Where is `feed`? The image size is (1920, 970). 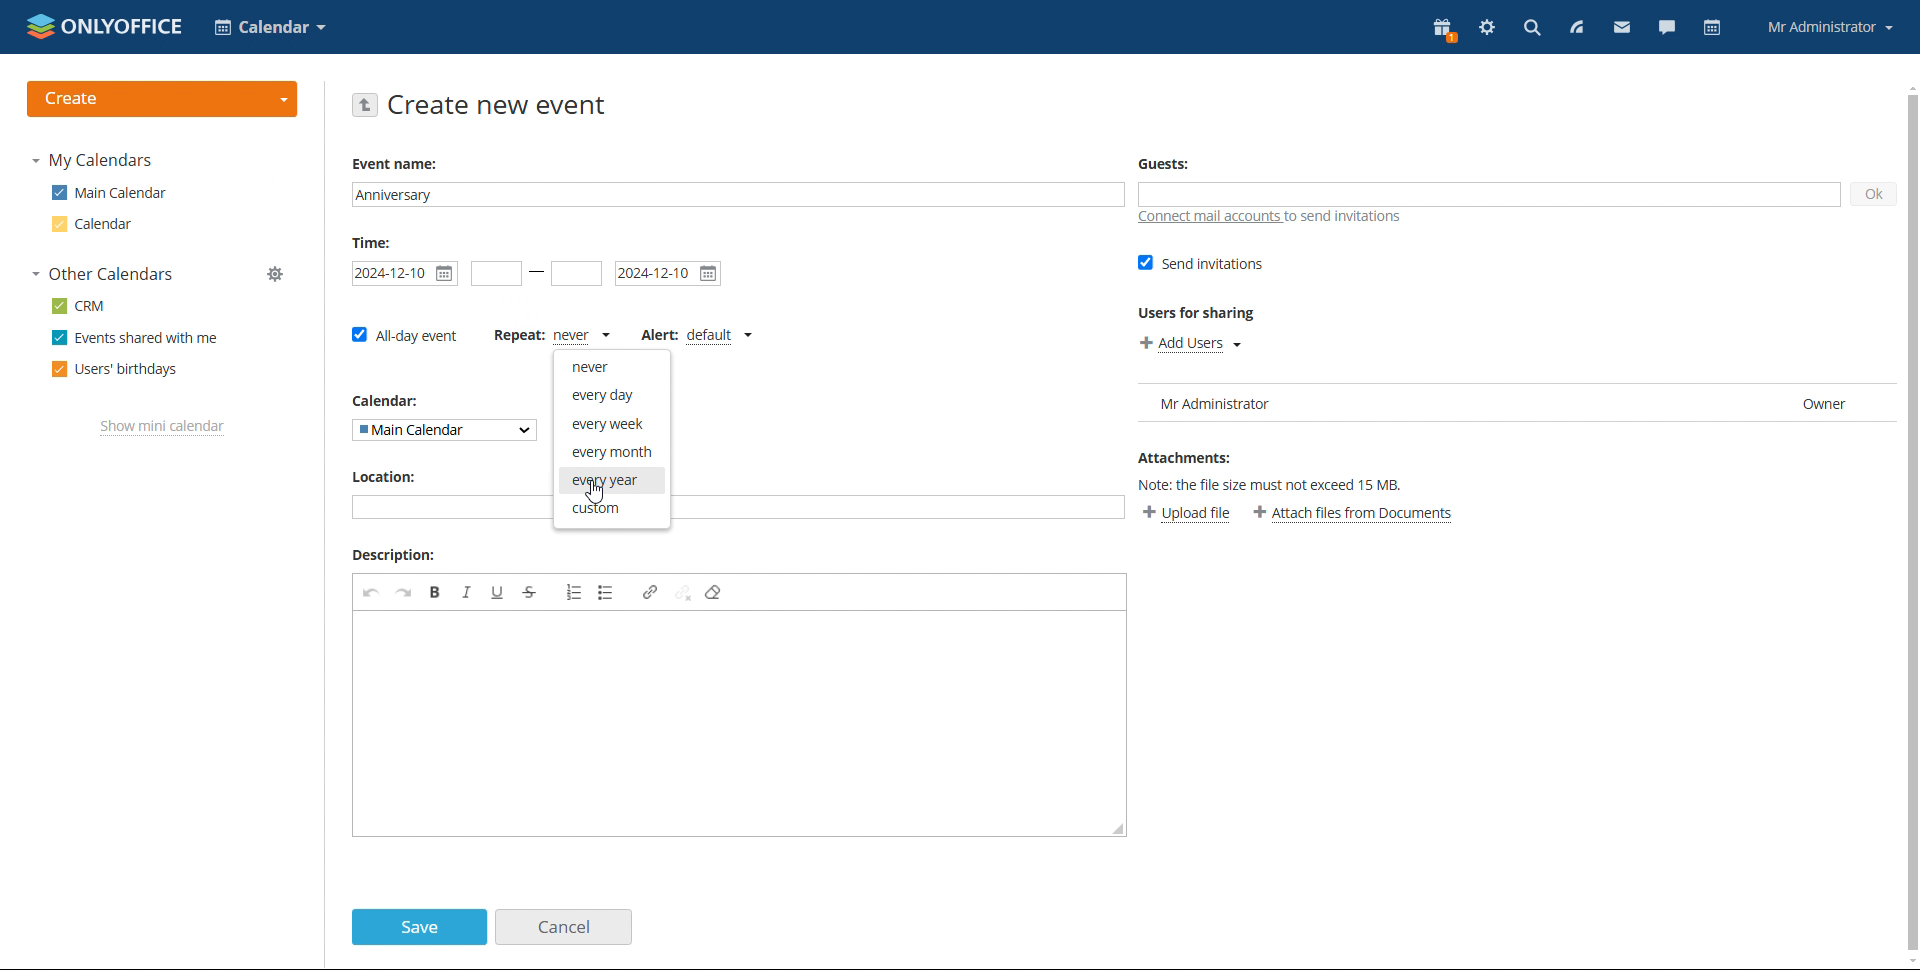 feed is located at coordinates (1576, 29).